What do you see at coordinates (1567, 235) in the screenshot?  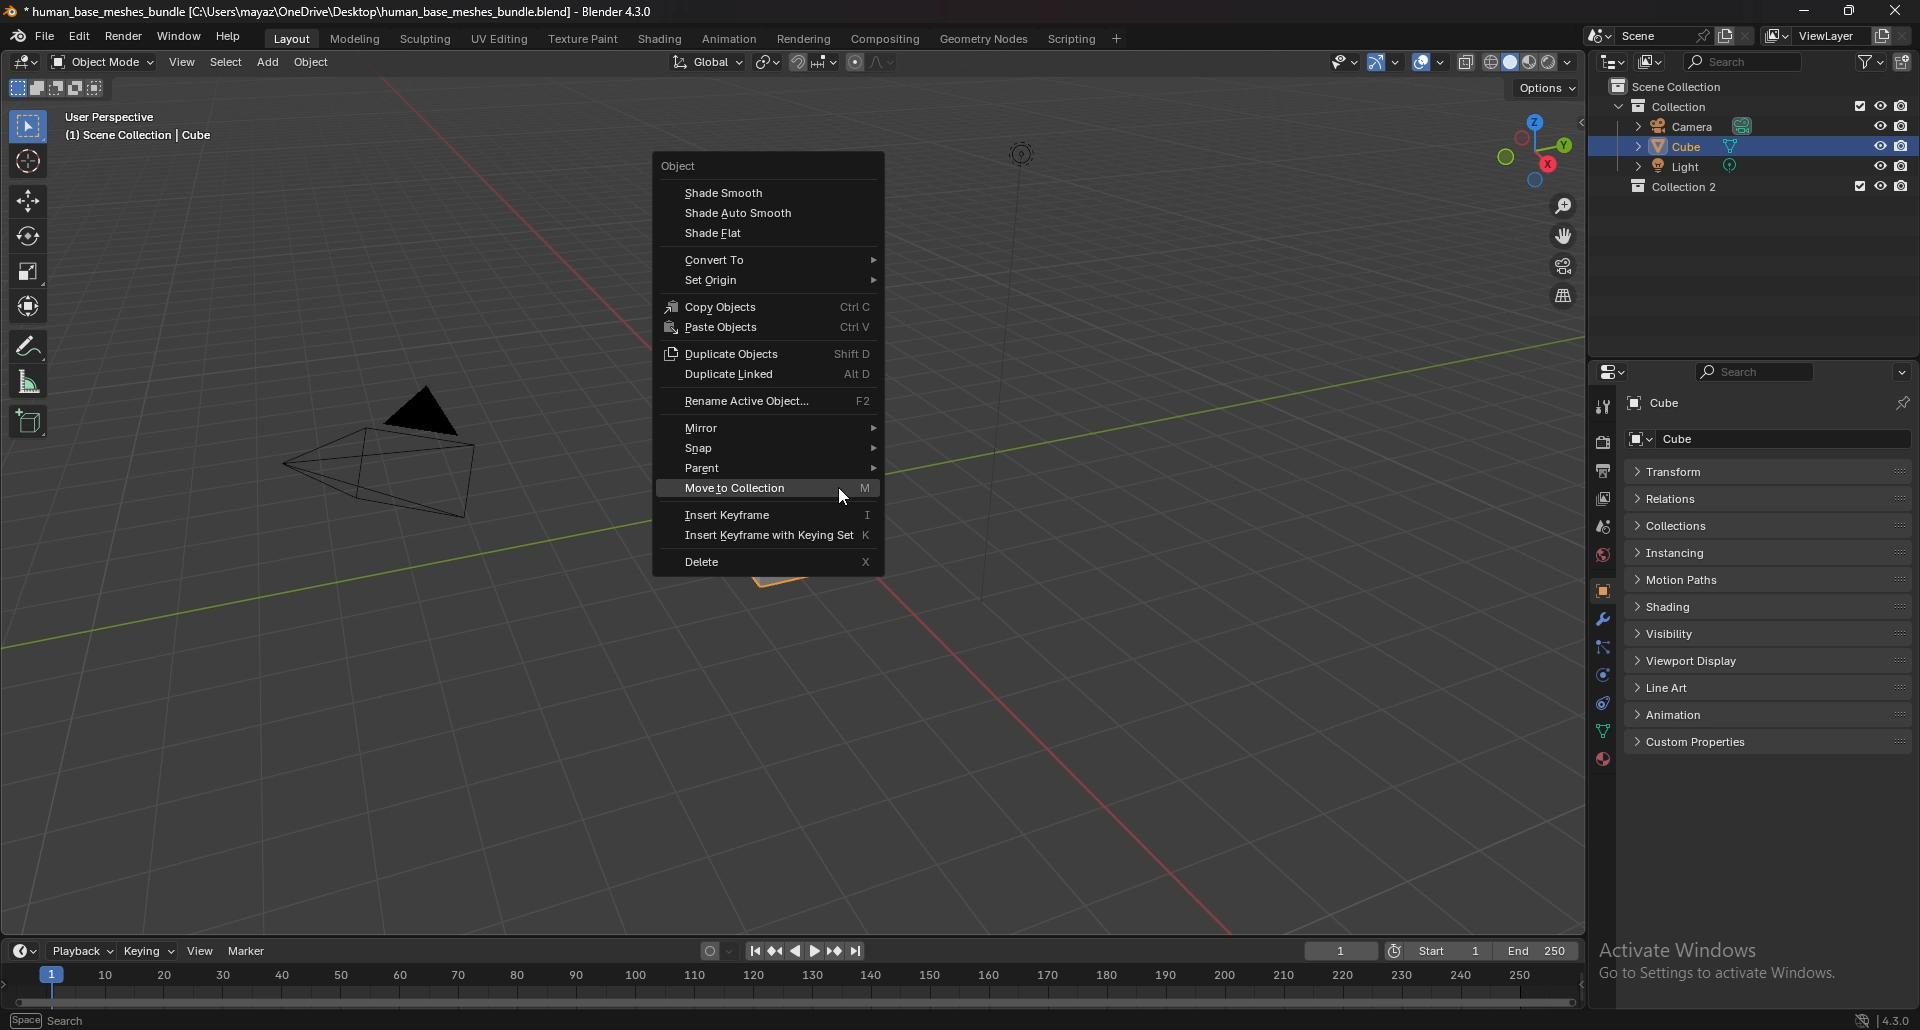 I see `move` at bounding box center [1567, 235].